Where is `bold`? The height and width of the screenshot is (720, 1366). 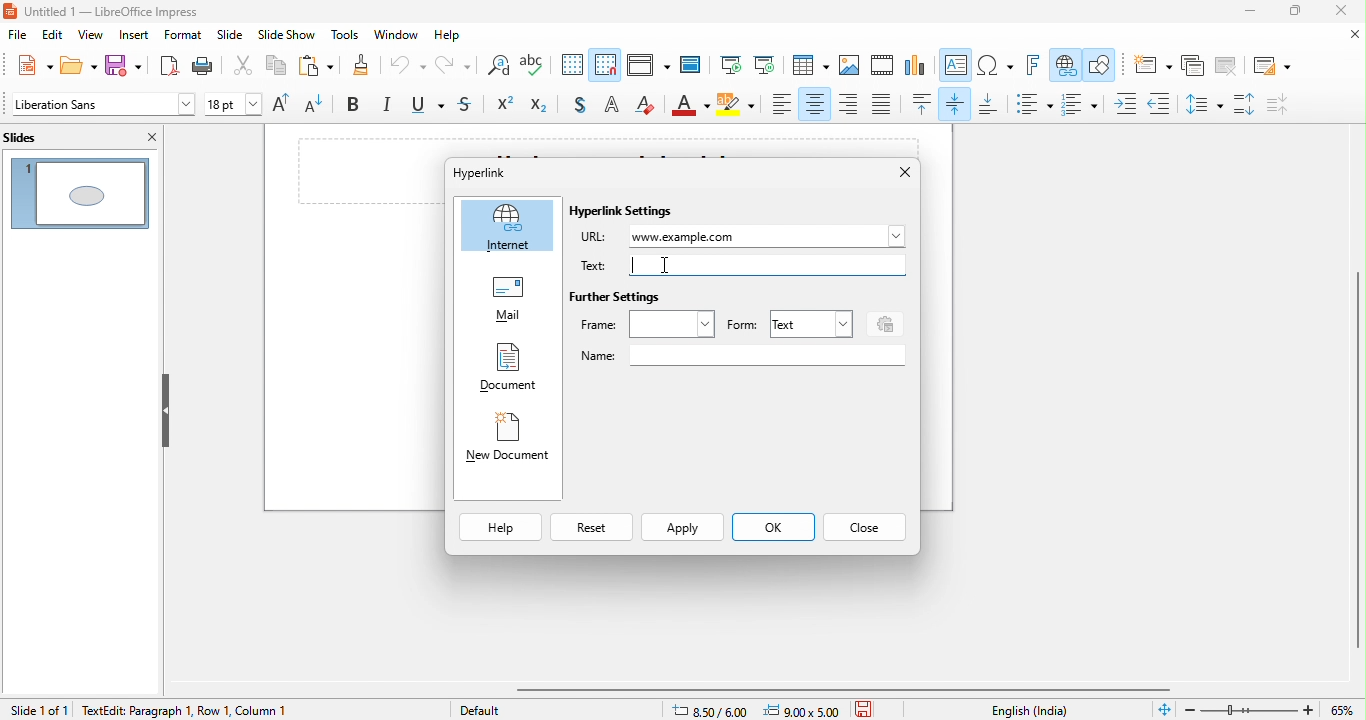
bold is located at coordinates (357, 106).